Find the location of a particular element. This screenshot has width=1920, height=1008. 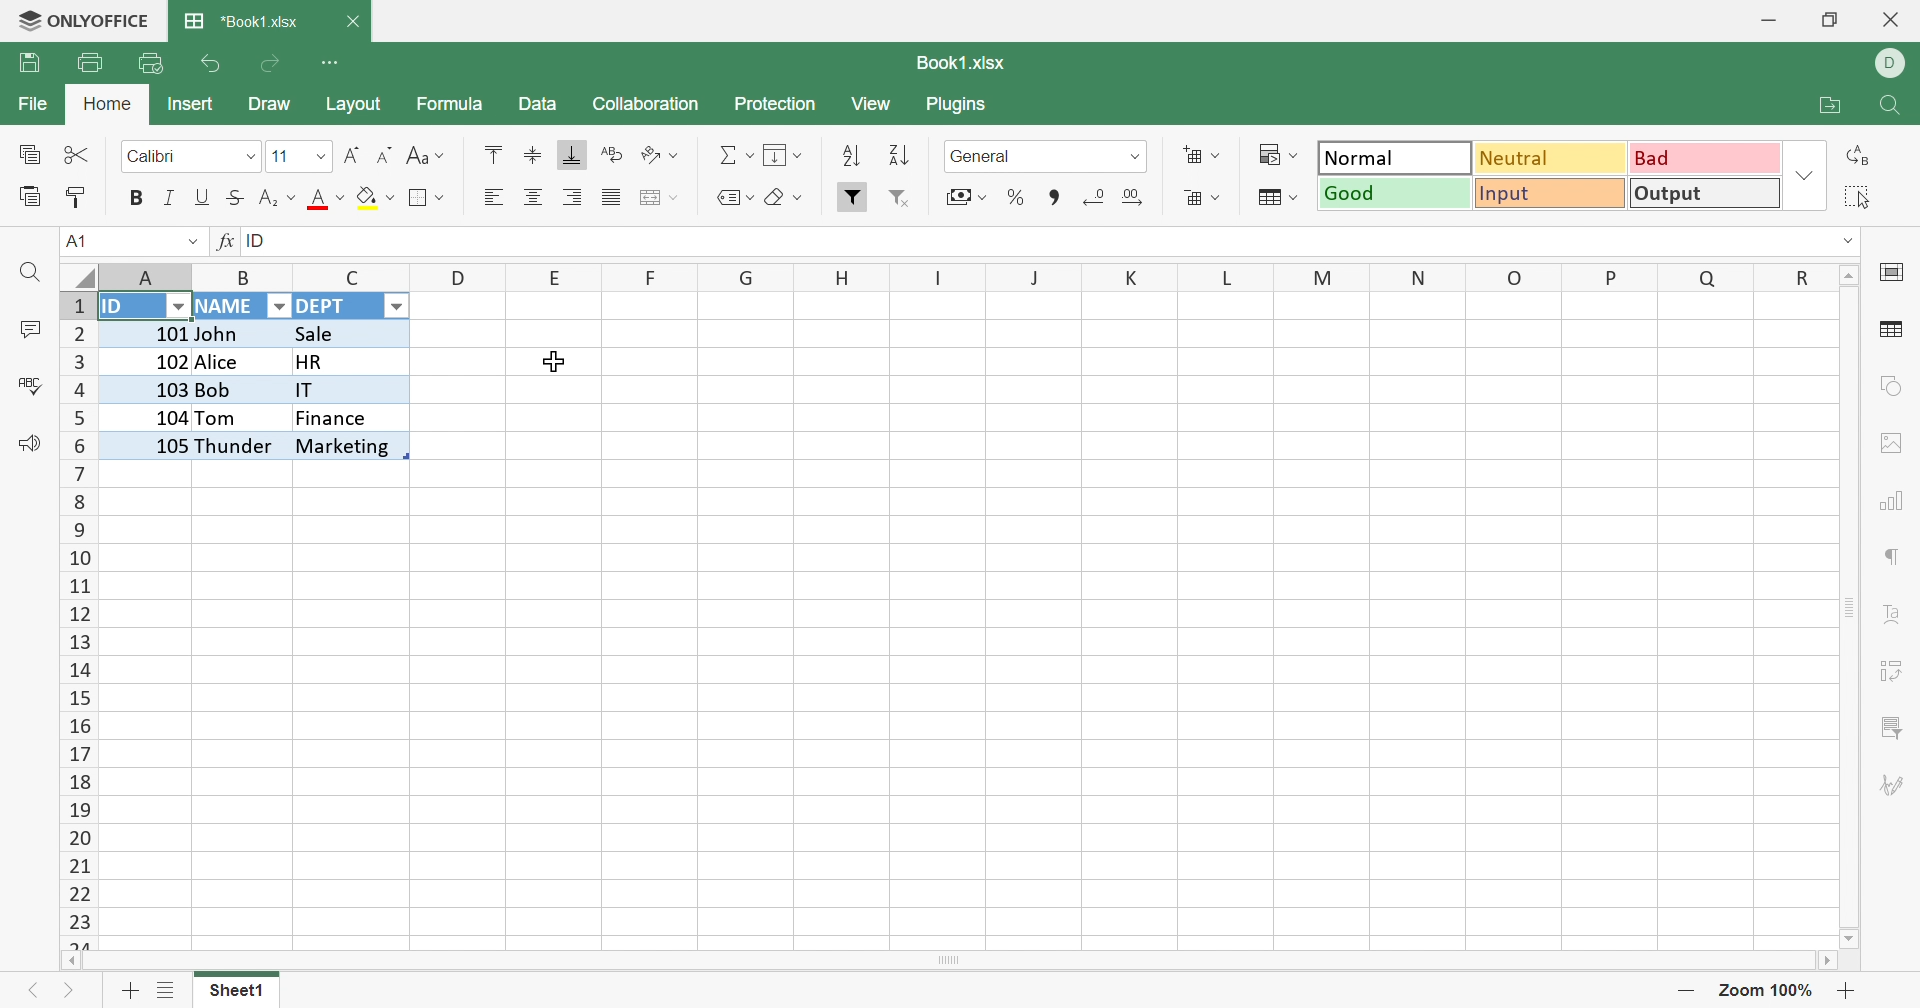

Decrement font size is located at coordinates (387, 156).